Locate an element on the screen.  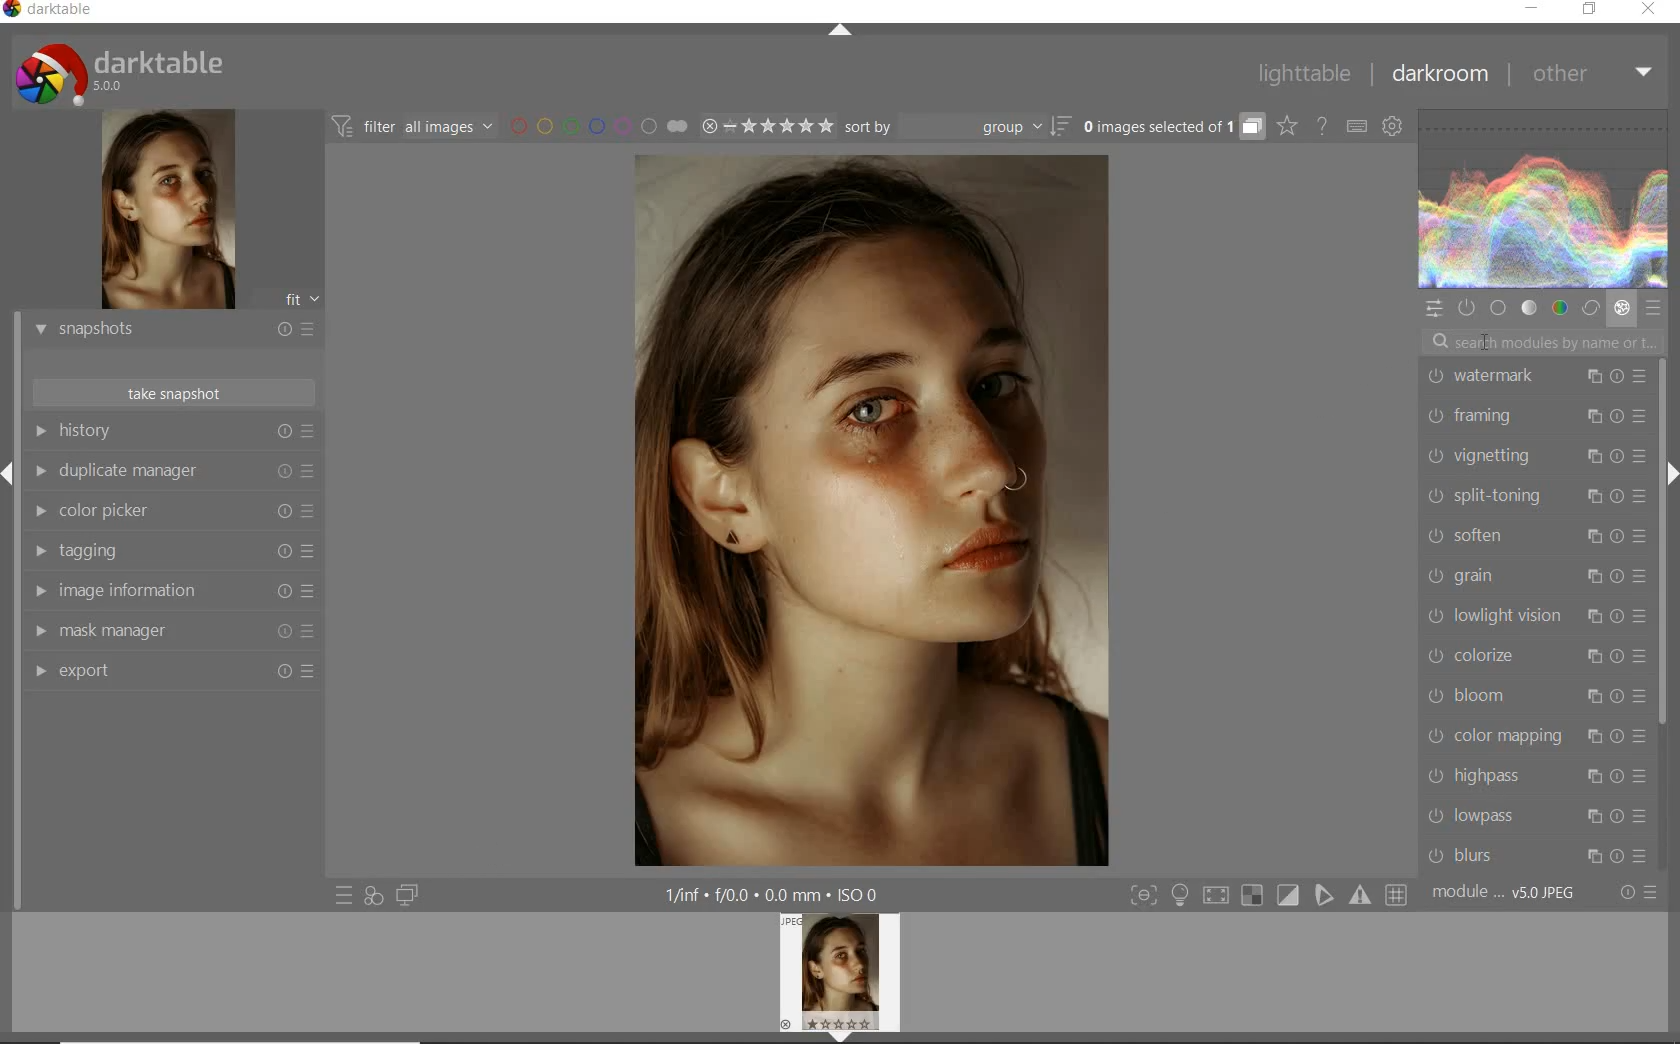
export is located at coordinates (173, 673).